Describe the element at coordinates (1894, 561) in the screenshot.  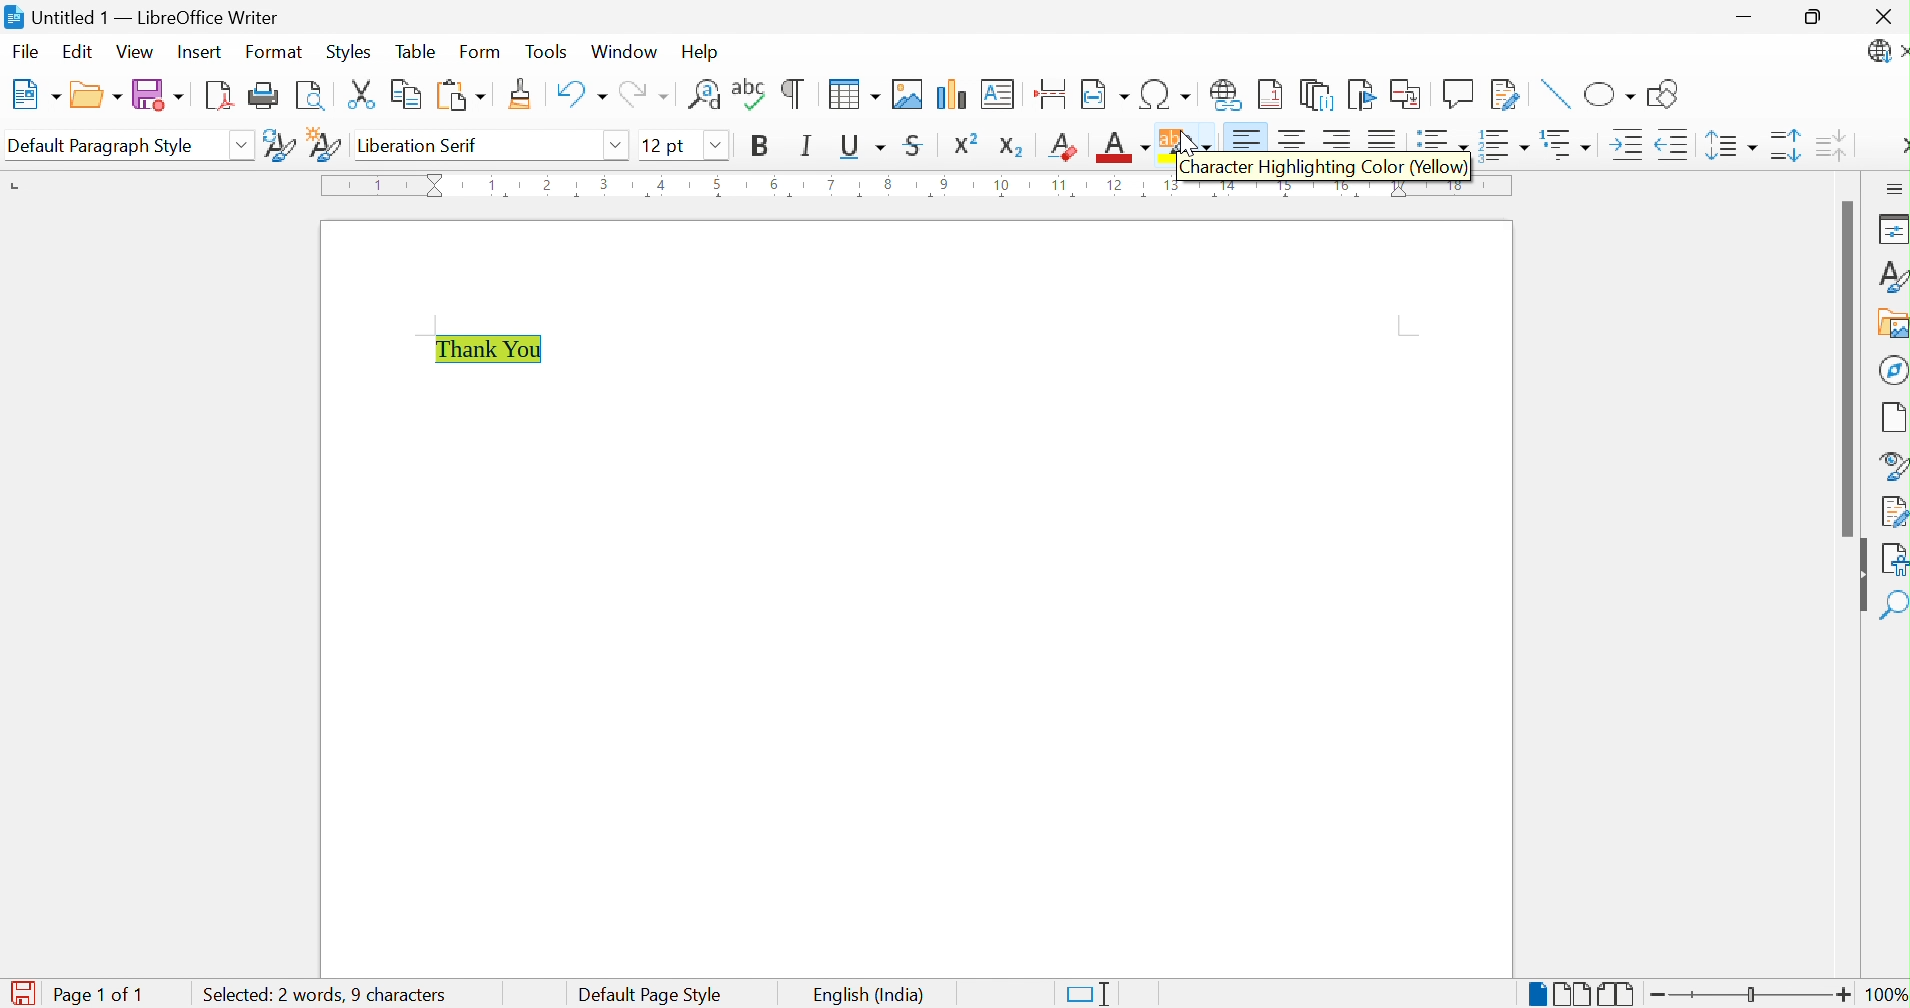
I see `Accessibility Check` at that location.